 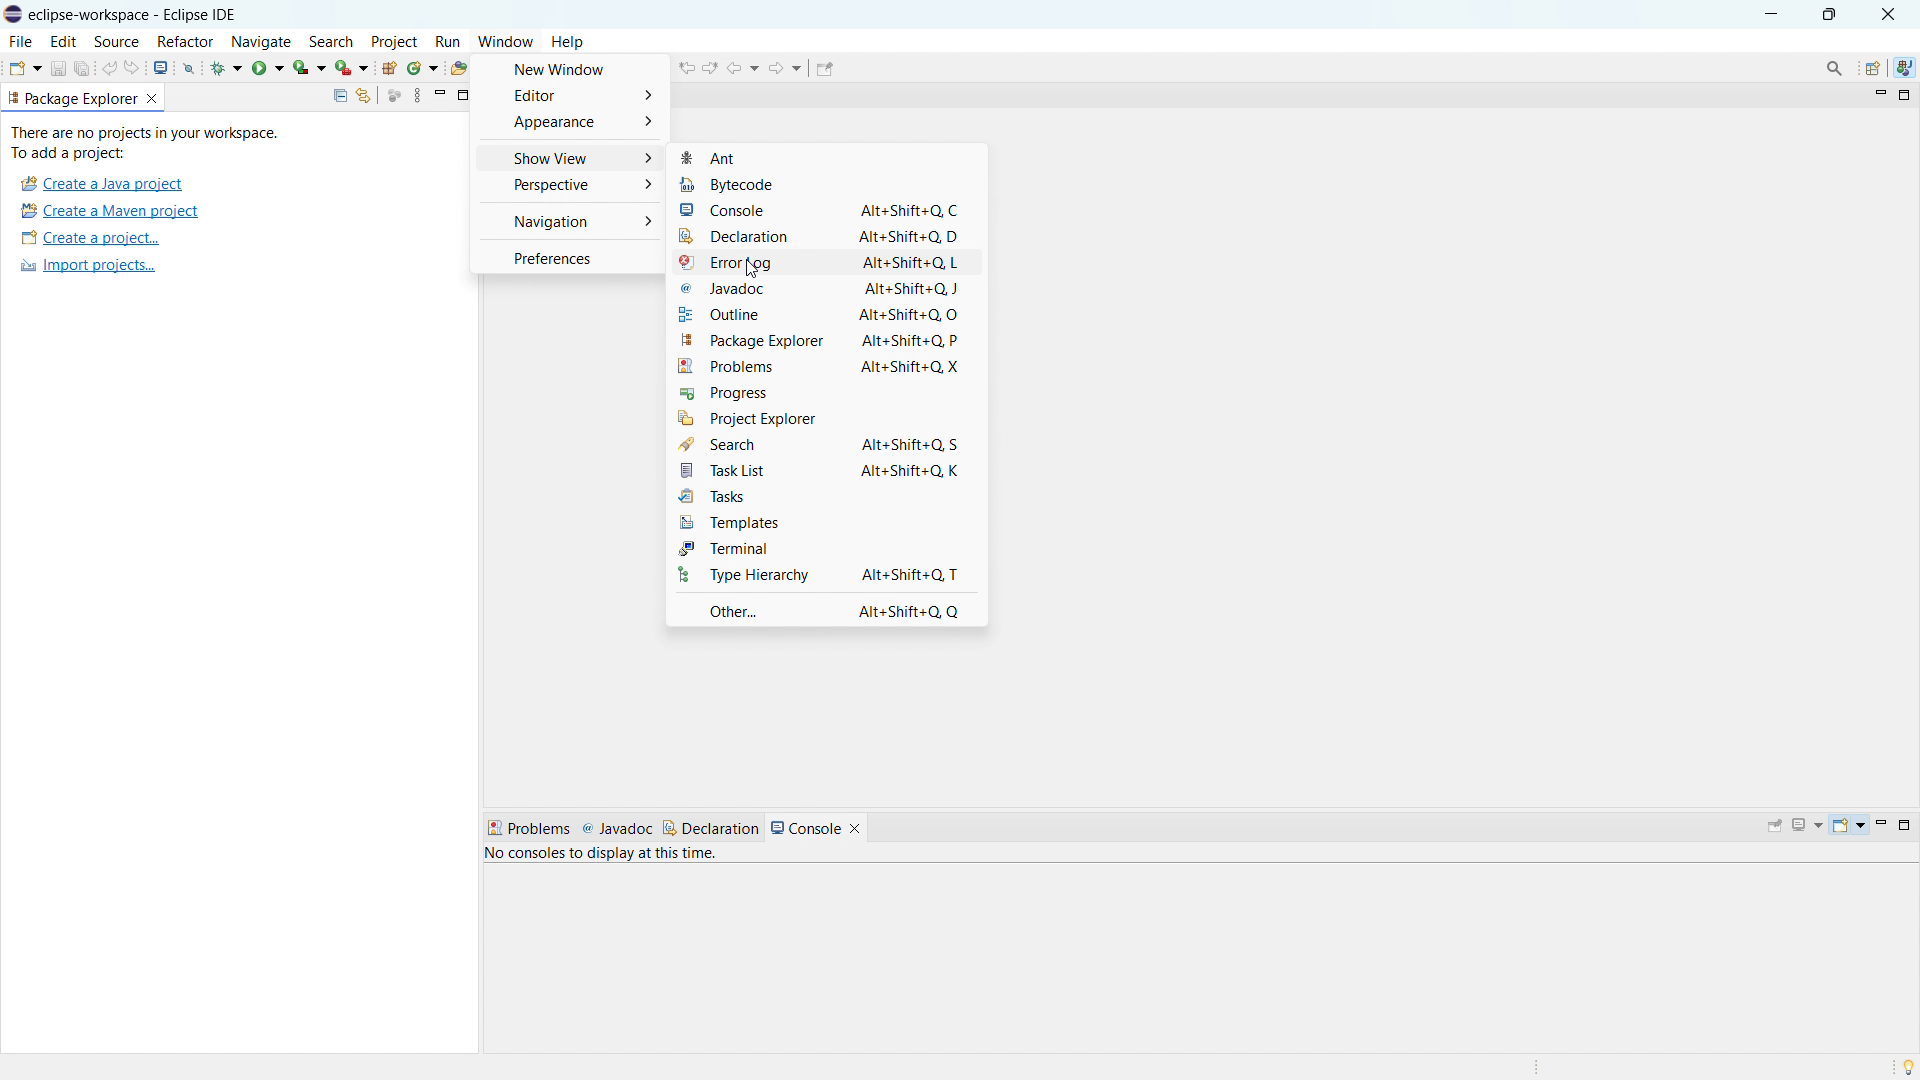 I want to click on open type, so click(x=458, y=67).